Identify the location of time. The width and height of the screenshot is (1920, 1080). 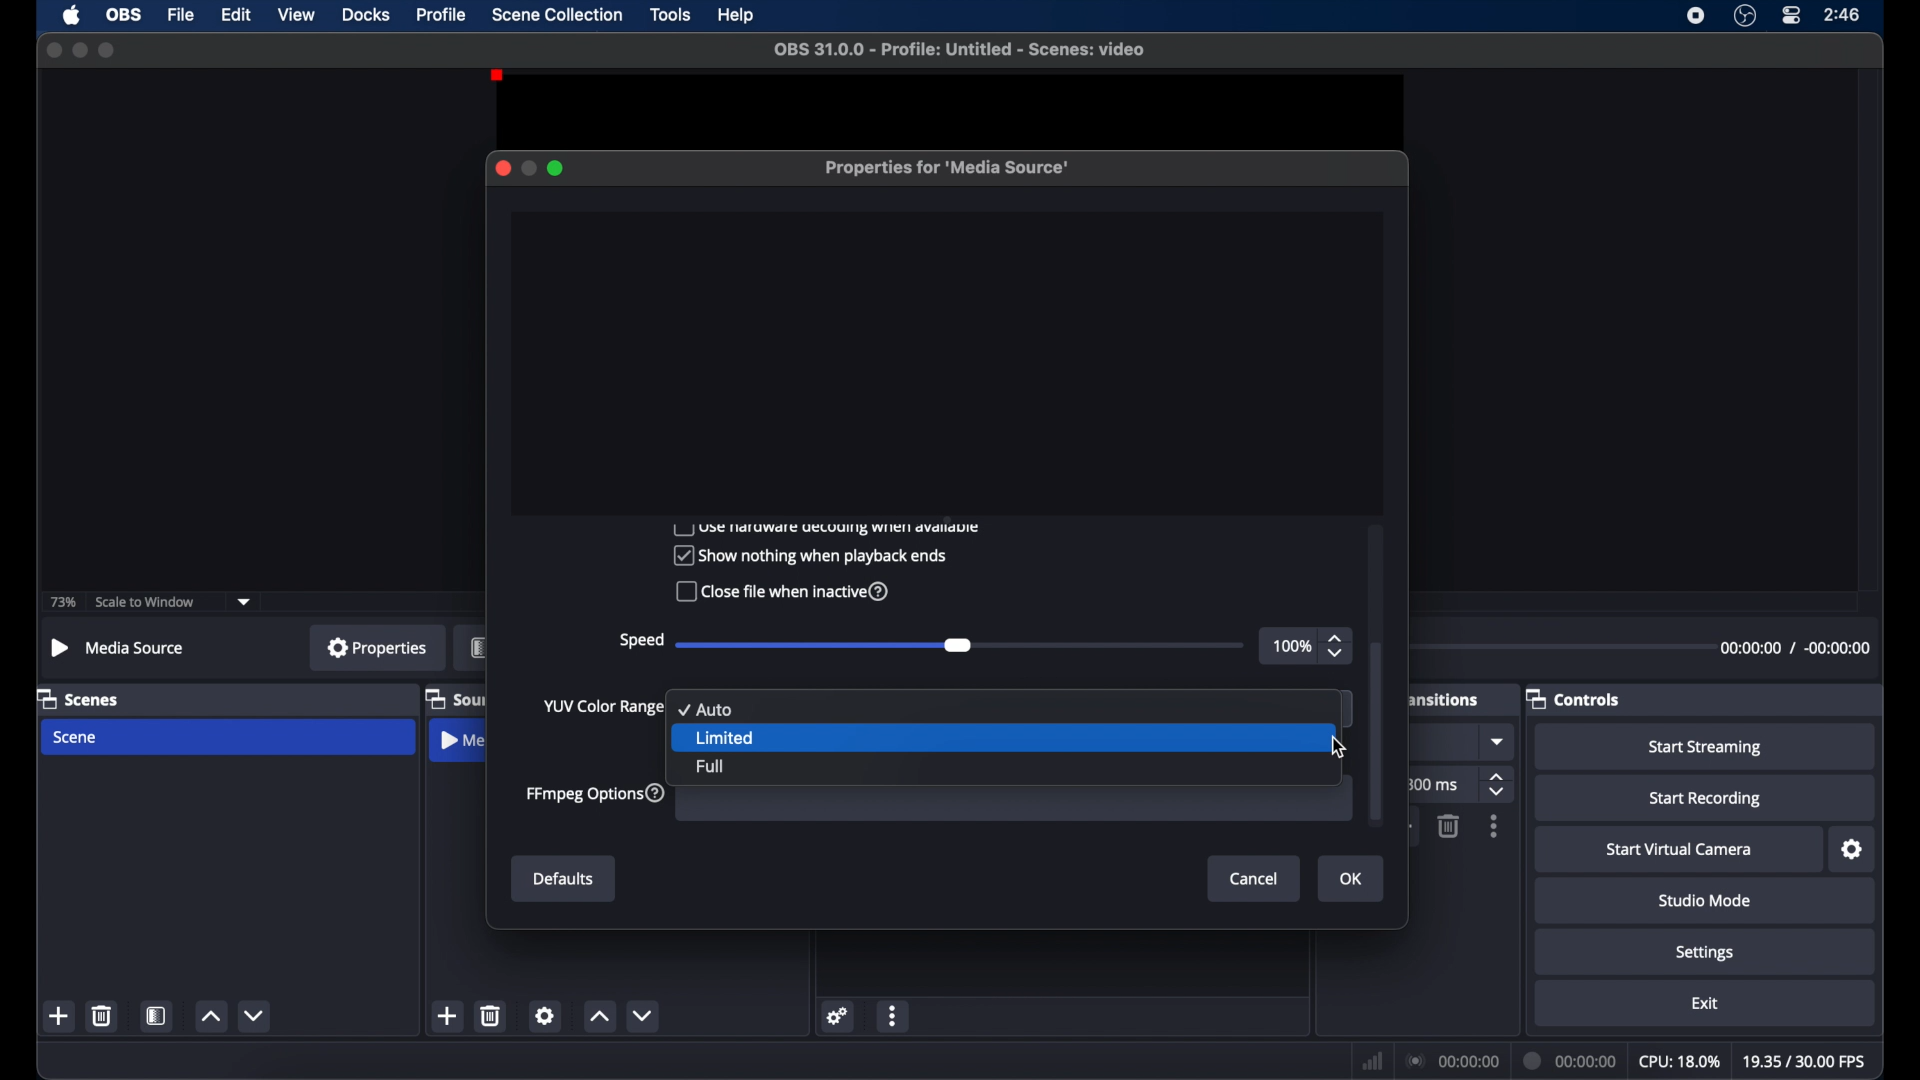
(1843, 14).